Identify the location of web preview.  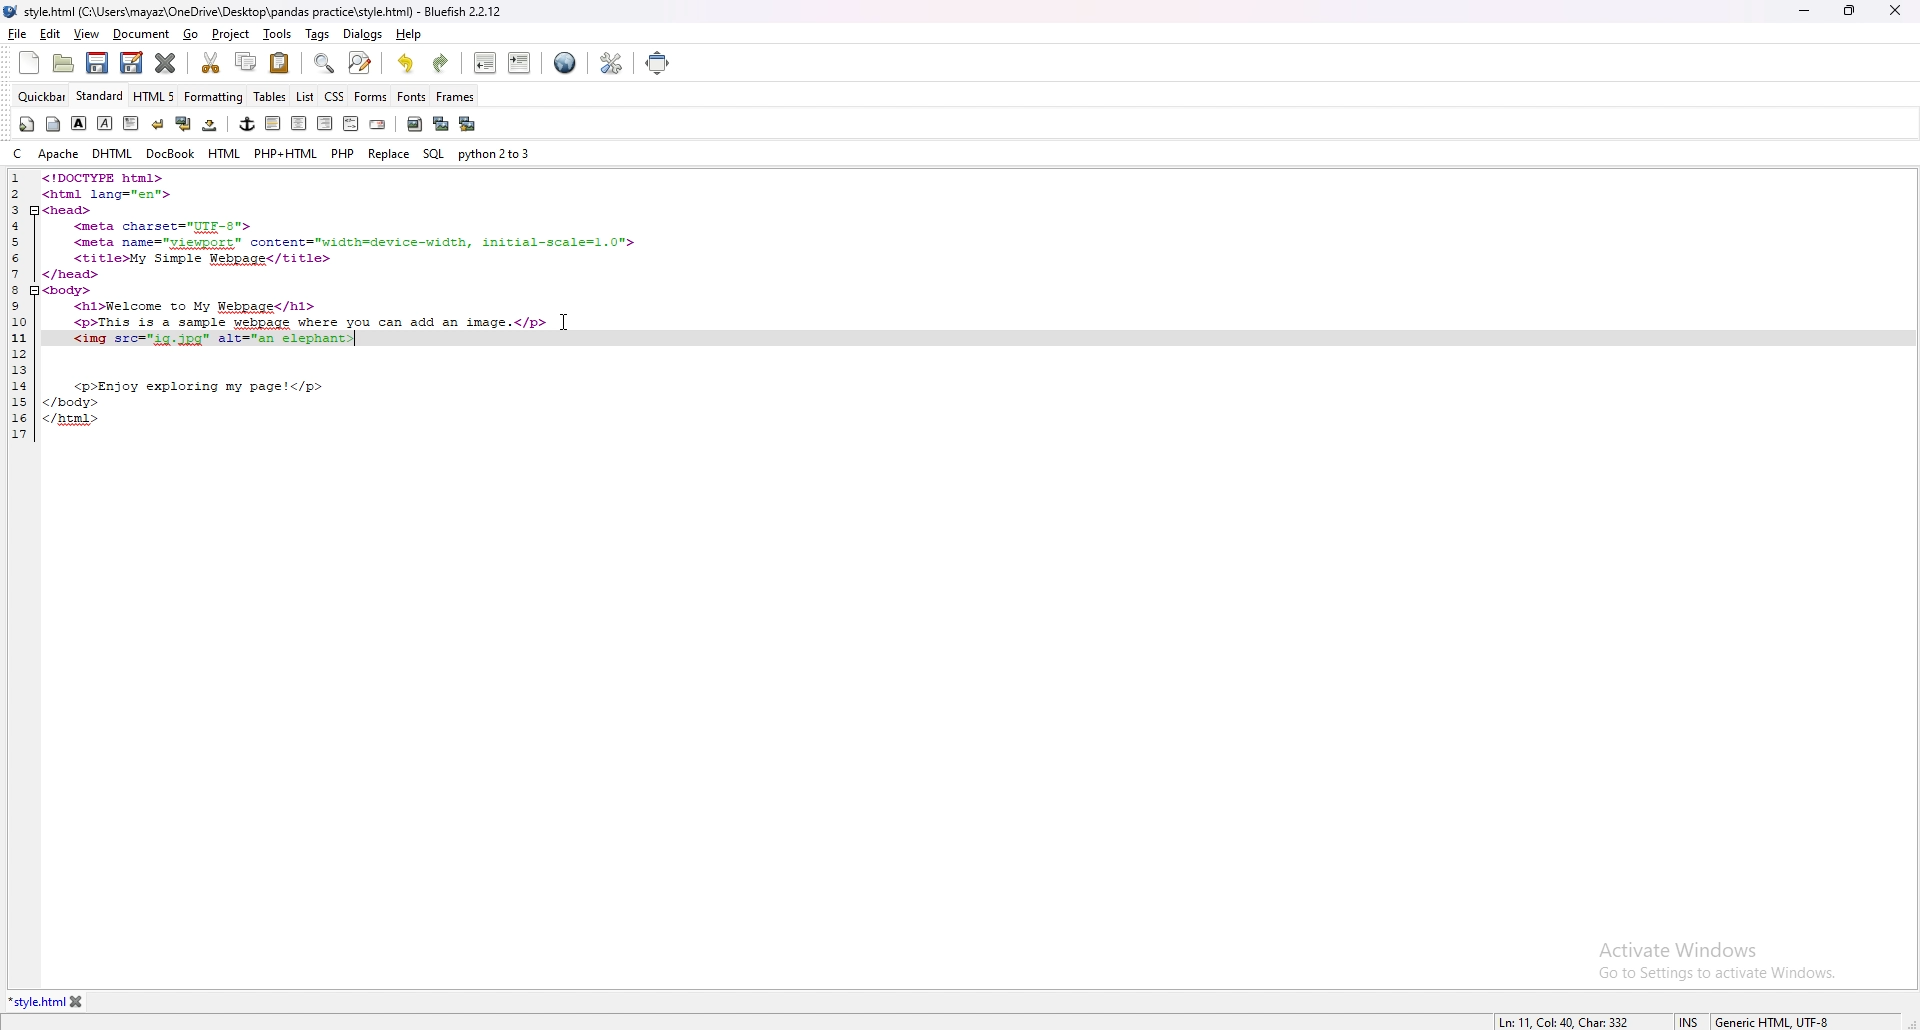
(567, 63).